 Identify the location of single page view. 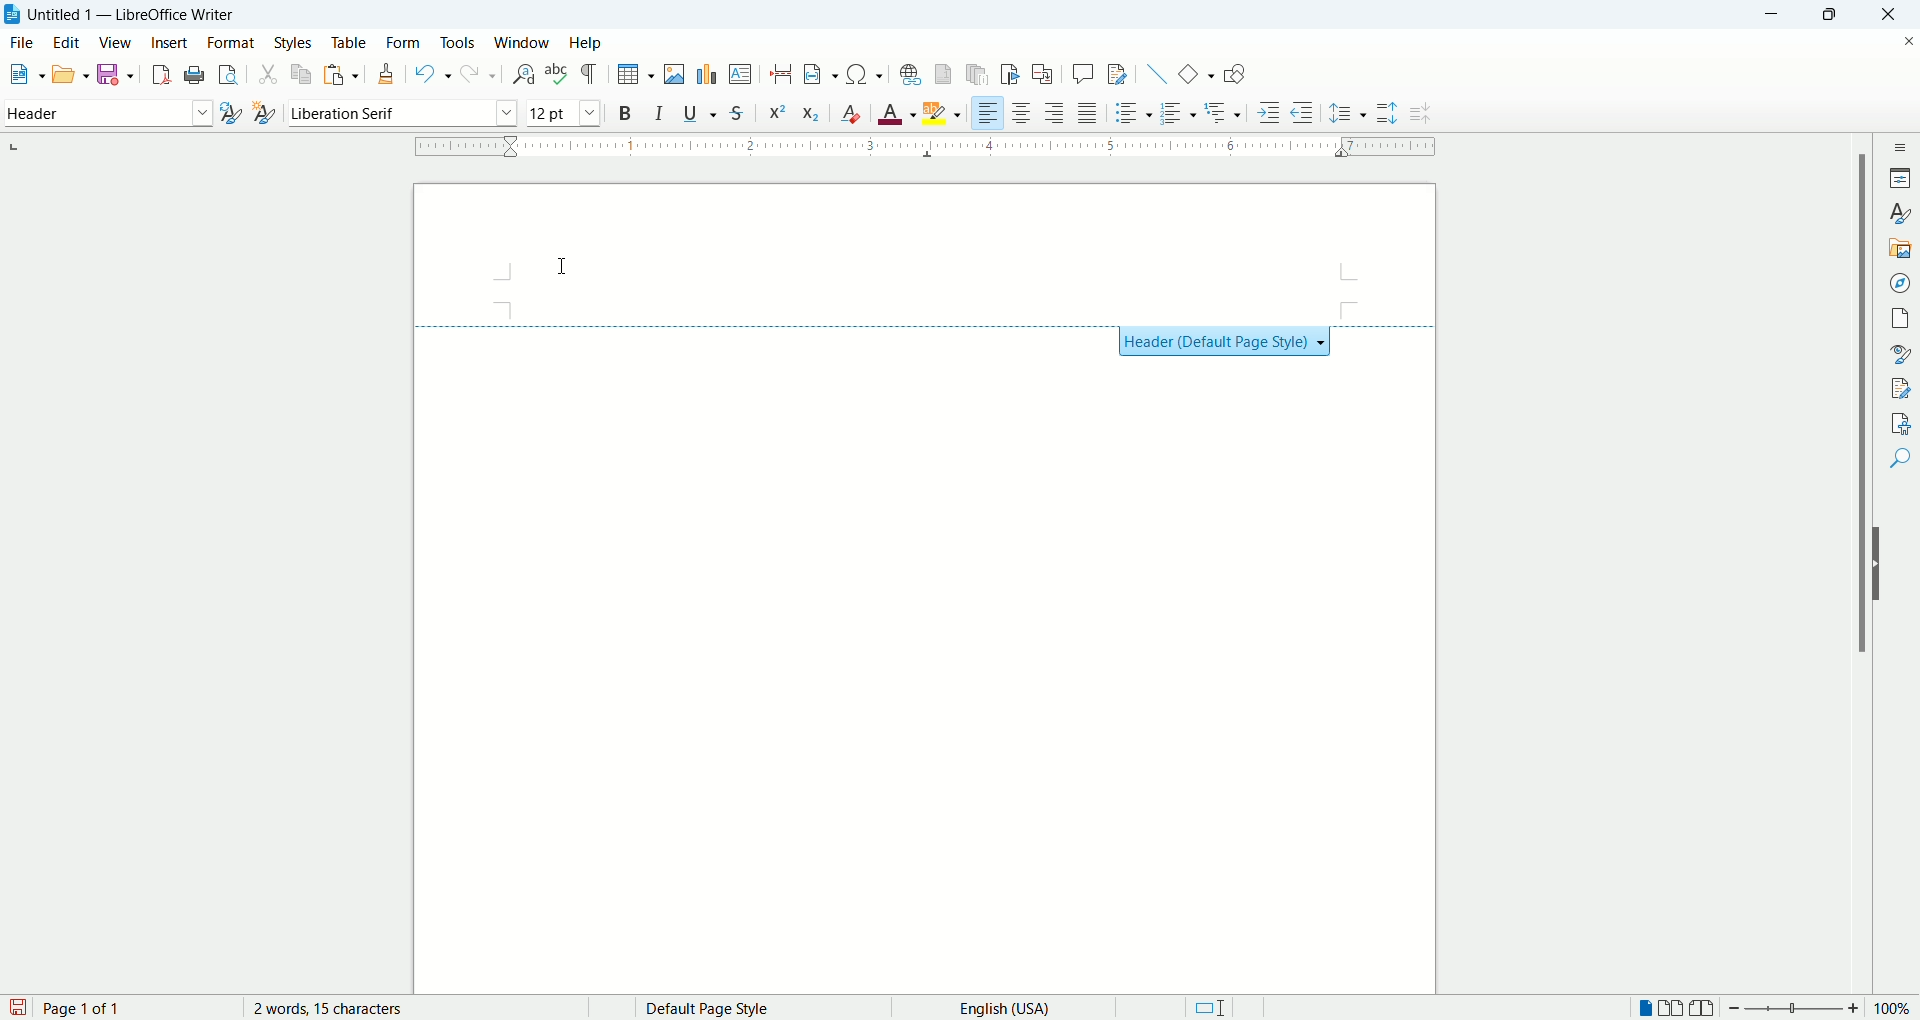
(1645, 1008).